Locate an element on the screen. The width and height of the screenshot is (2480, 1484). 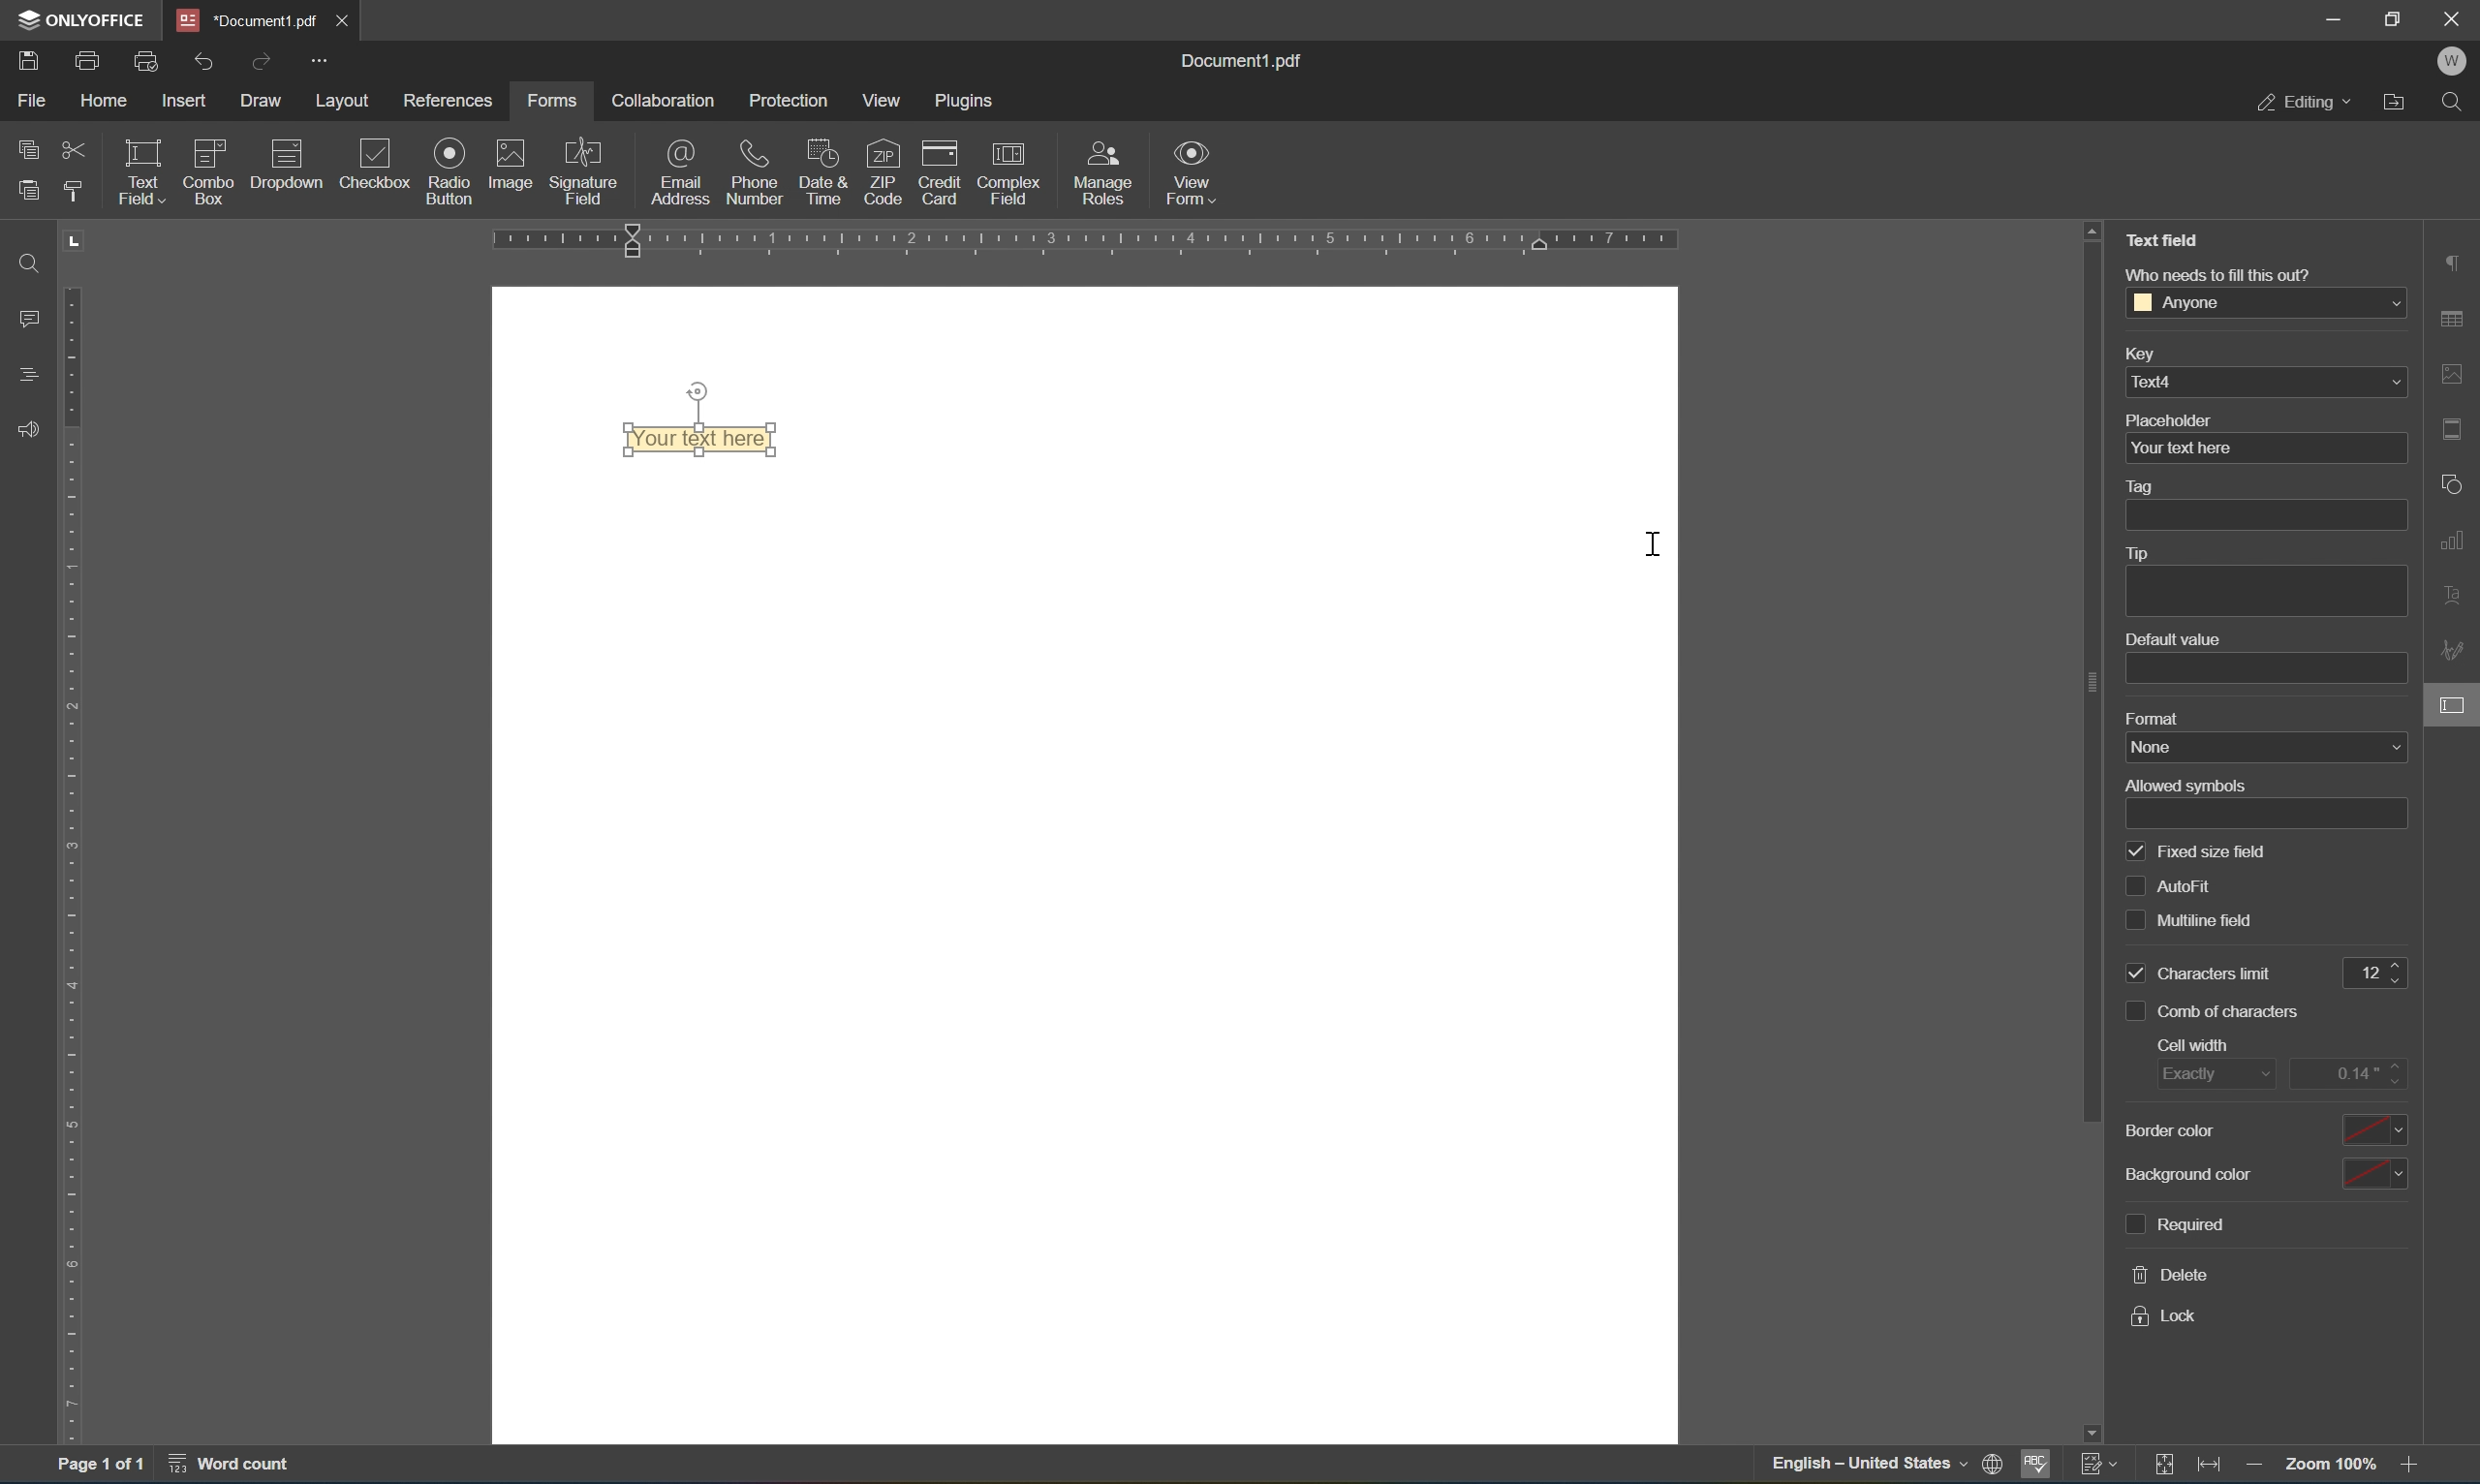
cursor is located at coordinates (1659, 540).